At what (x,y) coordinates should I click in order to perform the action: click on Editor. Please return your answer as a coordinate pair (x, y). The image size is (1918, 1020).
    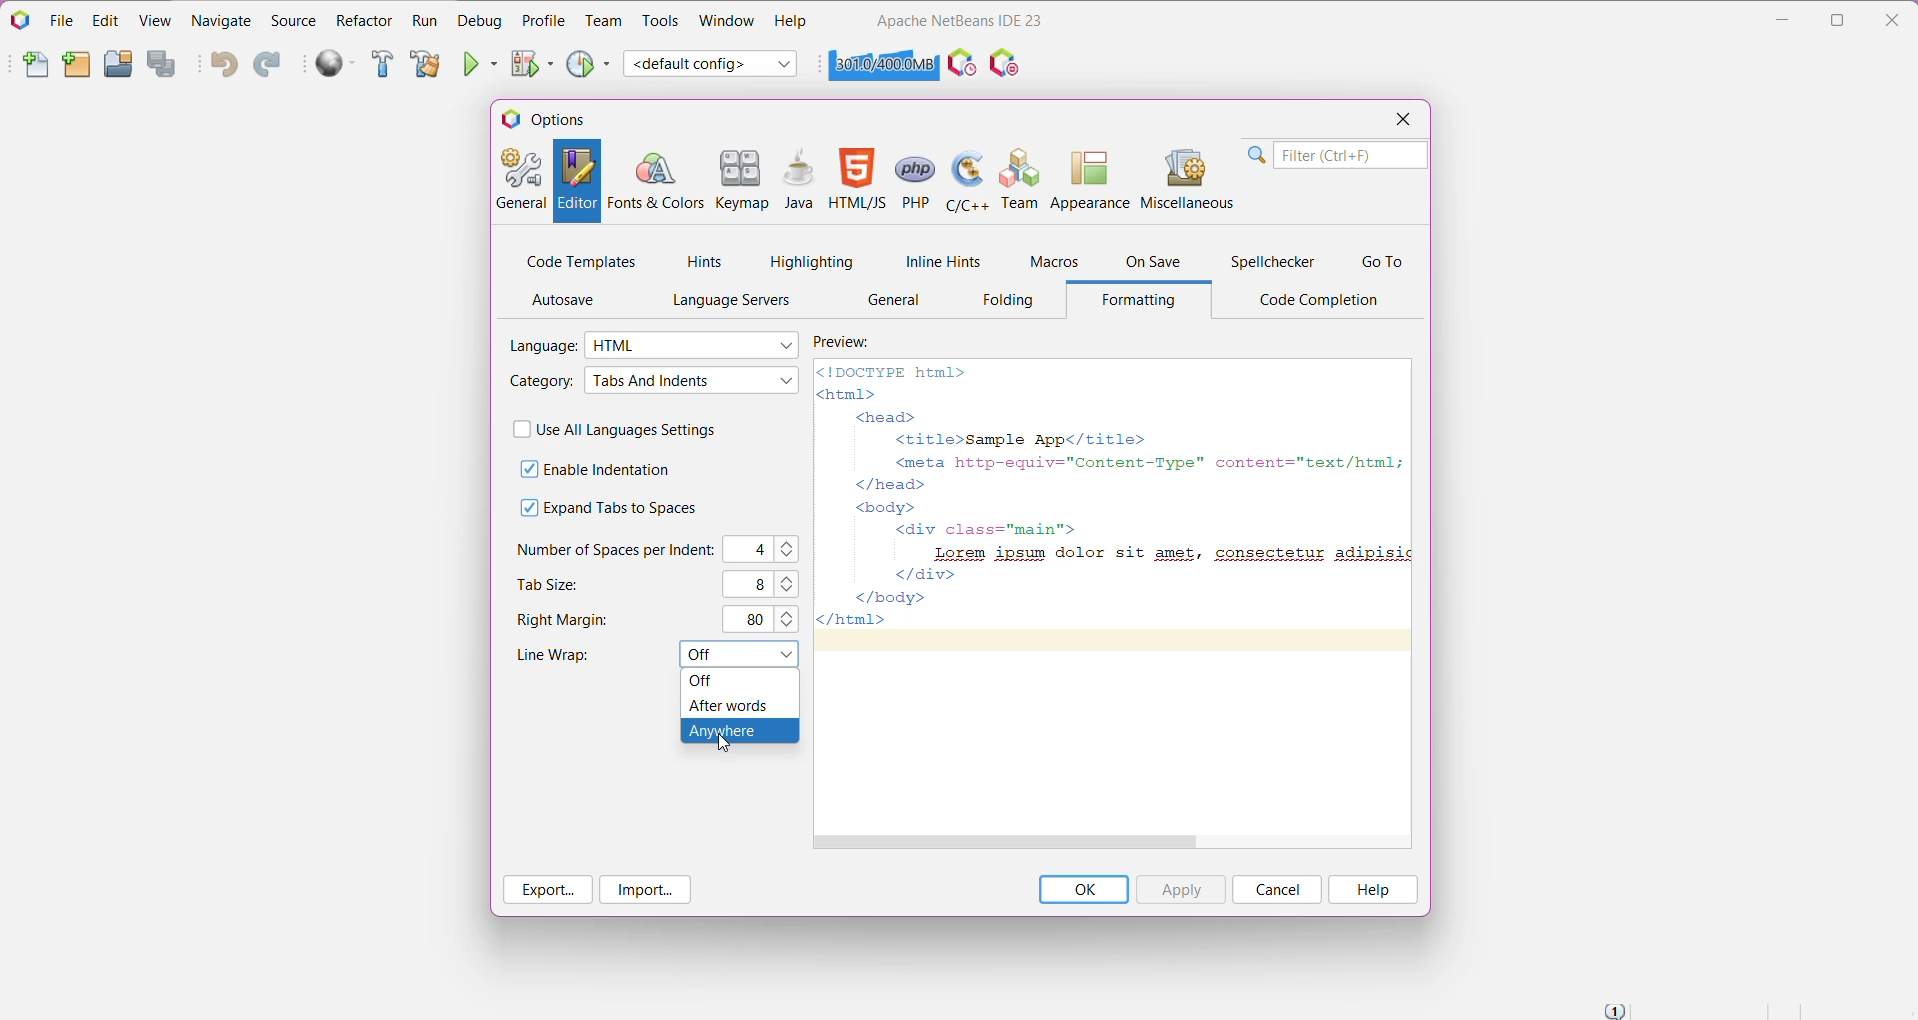
    Looking at the image, I should click on (575, 181).